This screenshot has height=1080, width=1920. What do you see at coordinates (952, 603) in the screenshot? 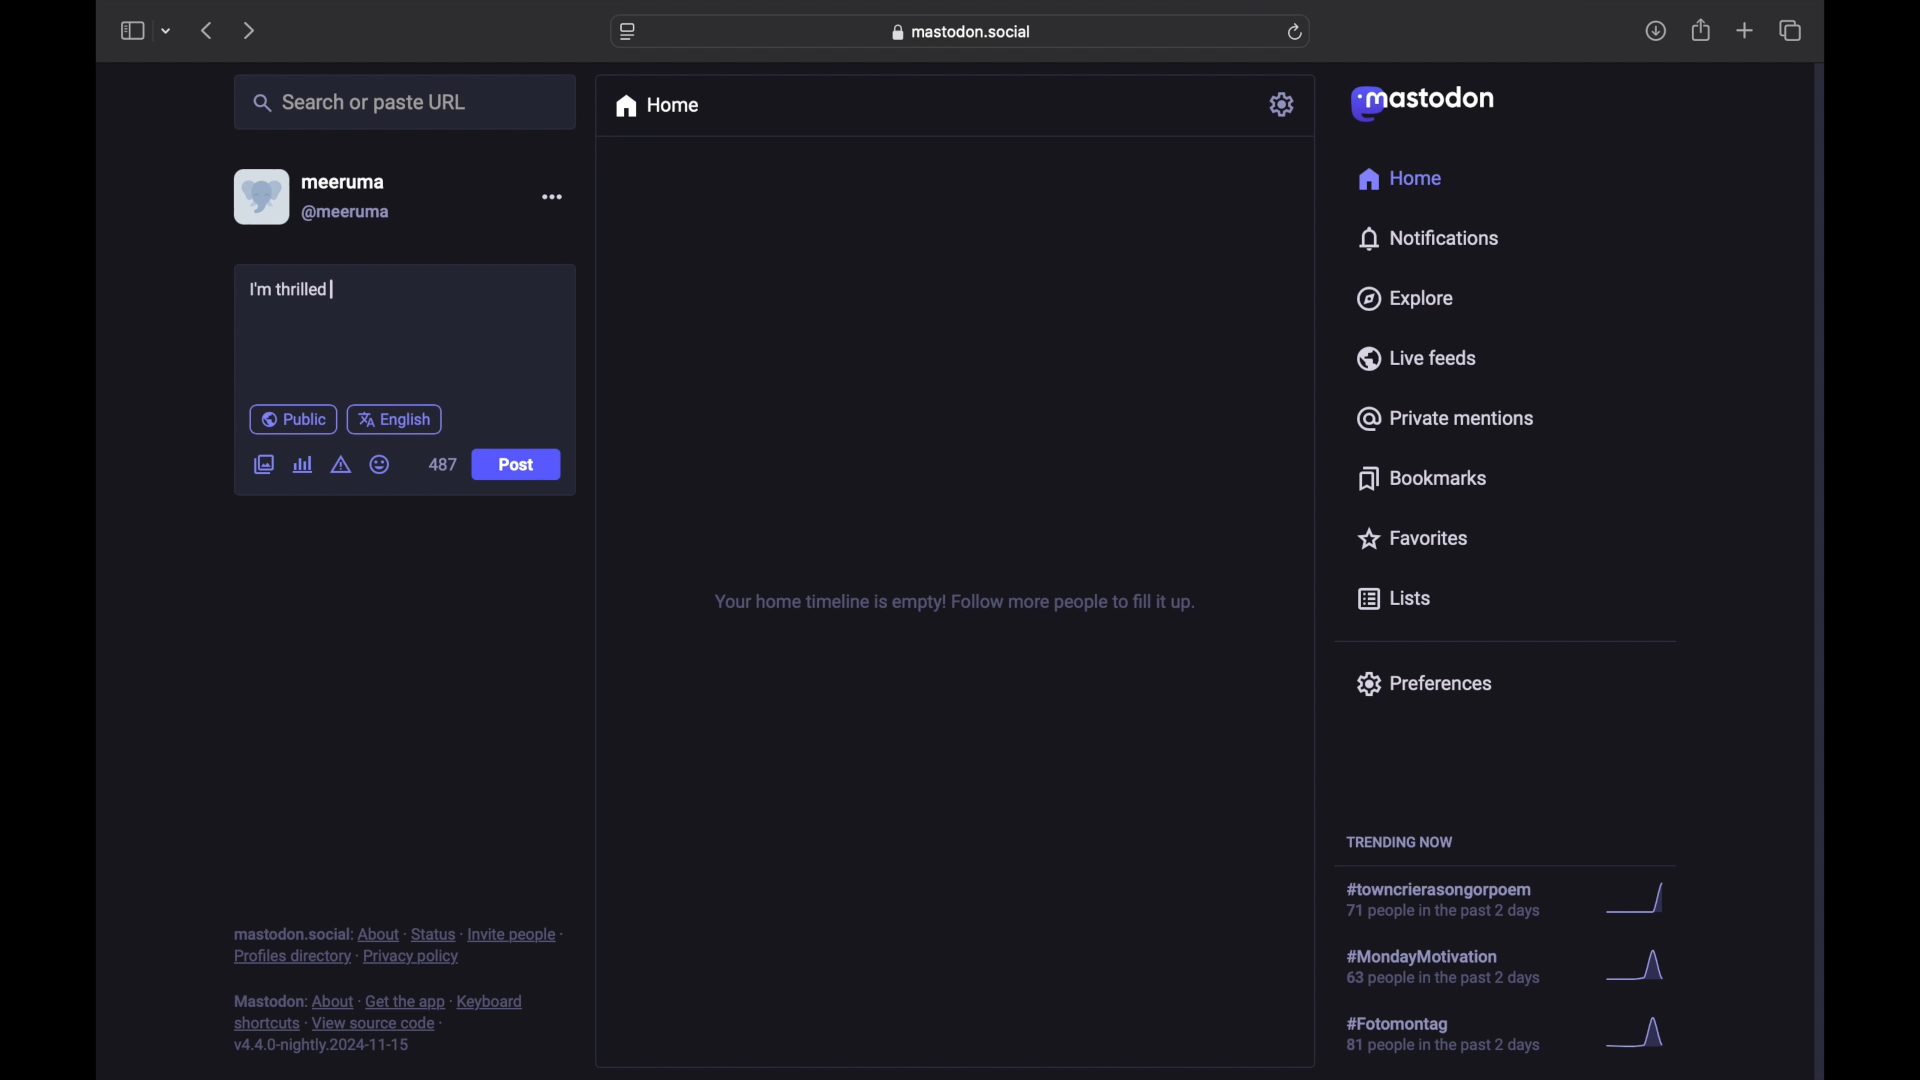
I see `your home timeline is  empty! follow for more tips` at bounding box center [952, 603].